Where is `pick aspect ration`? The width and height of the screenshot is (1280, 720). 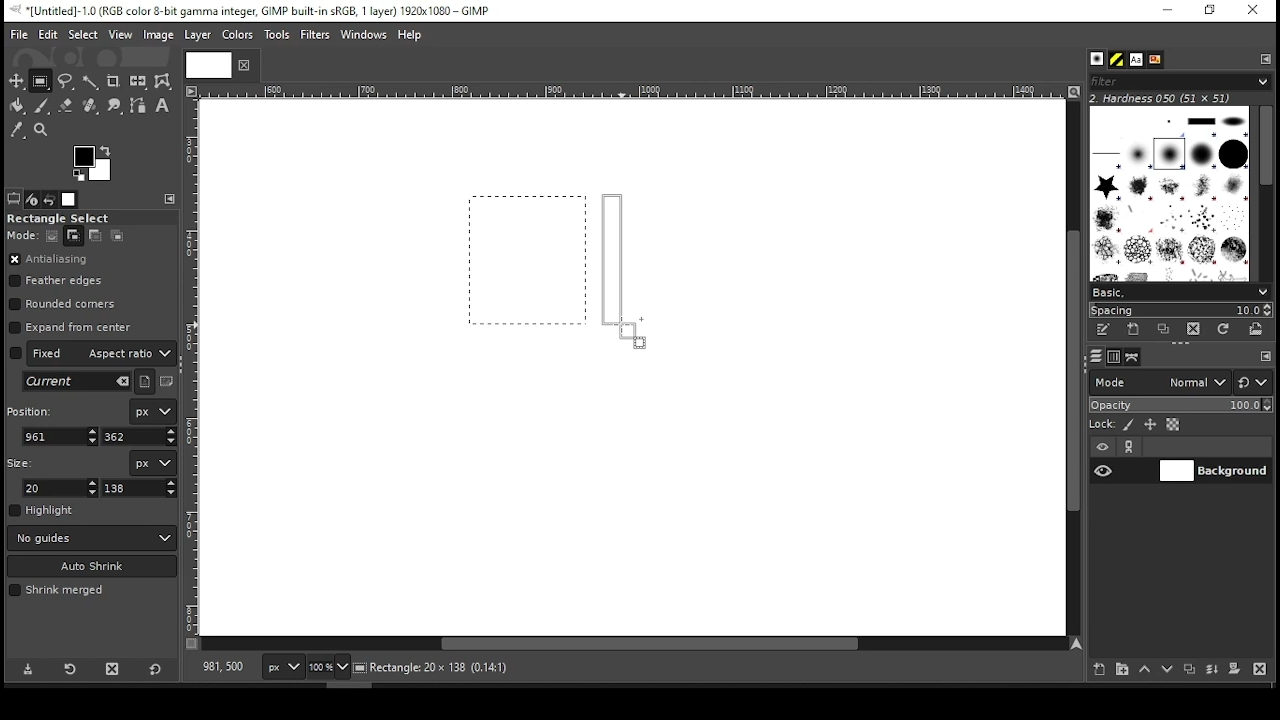
pick aspect ration is located at coordinates (77, 382).